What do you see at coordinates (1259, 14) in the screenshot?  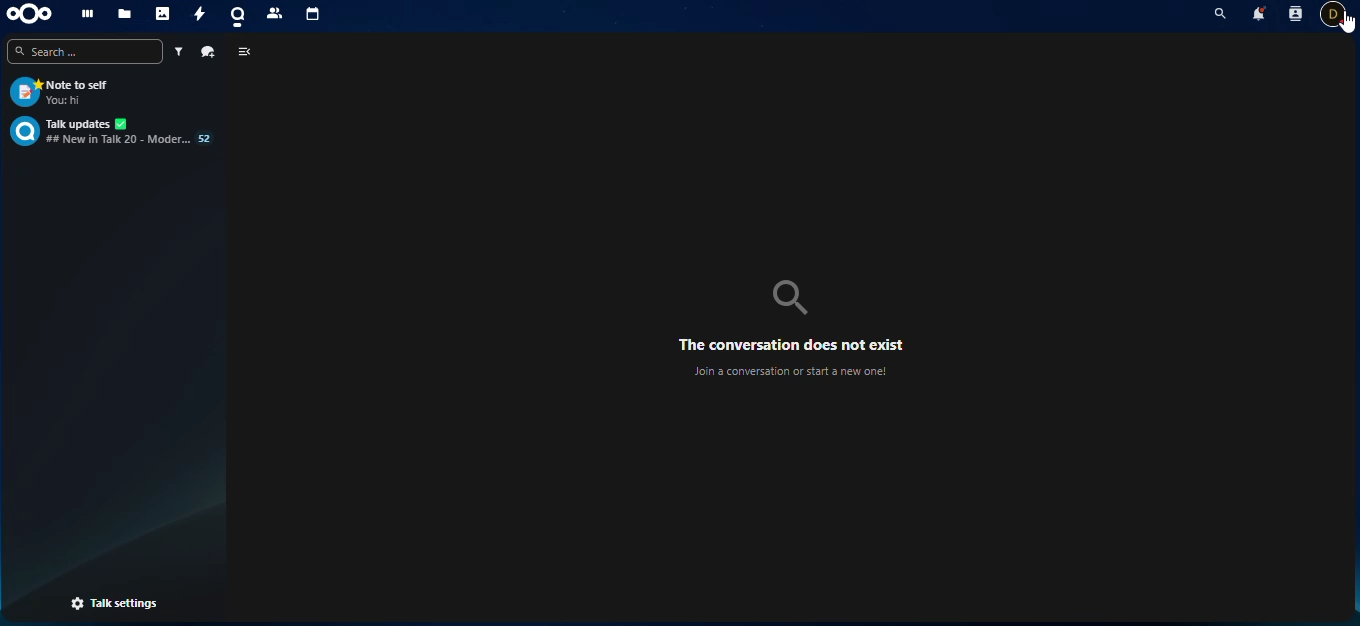 I see `notifications` at bounding box center [1259, 14].